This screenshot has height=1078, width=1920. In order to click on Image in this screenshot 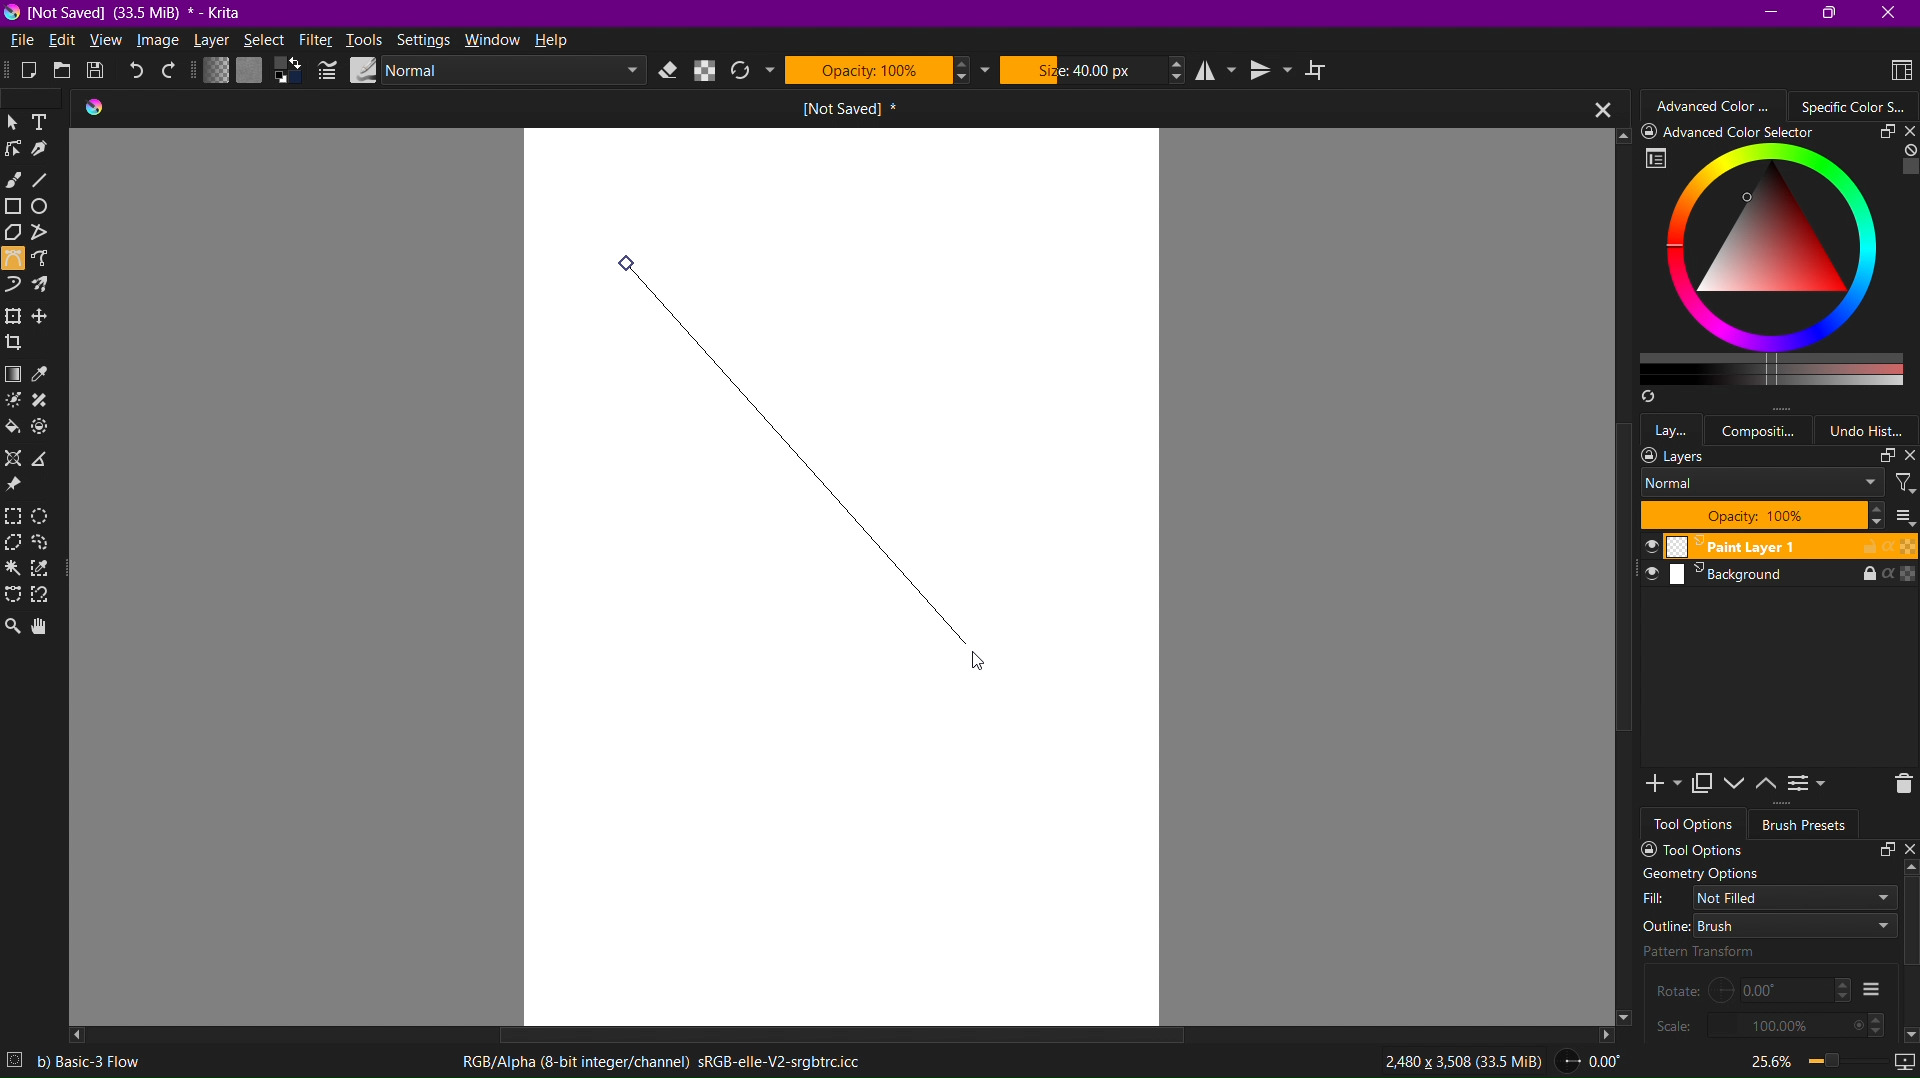, I will do `click(159, 42)`.